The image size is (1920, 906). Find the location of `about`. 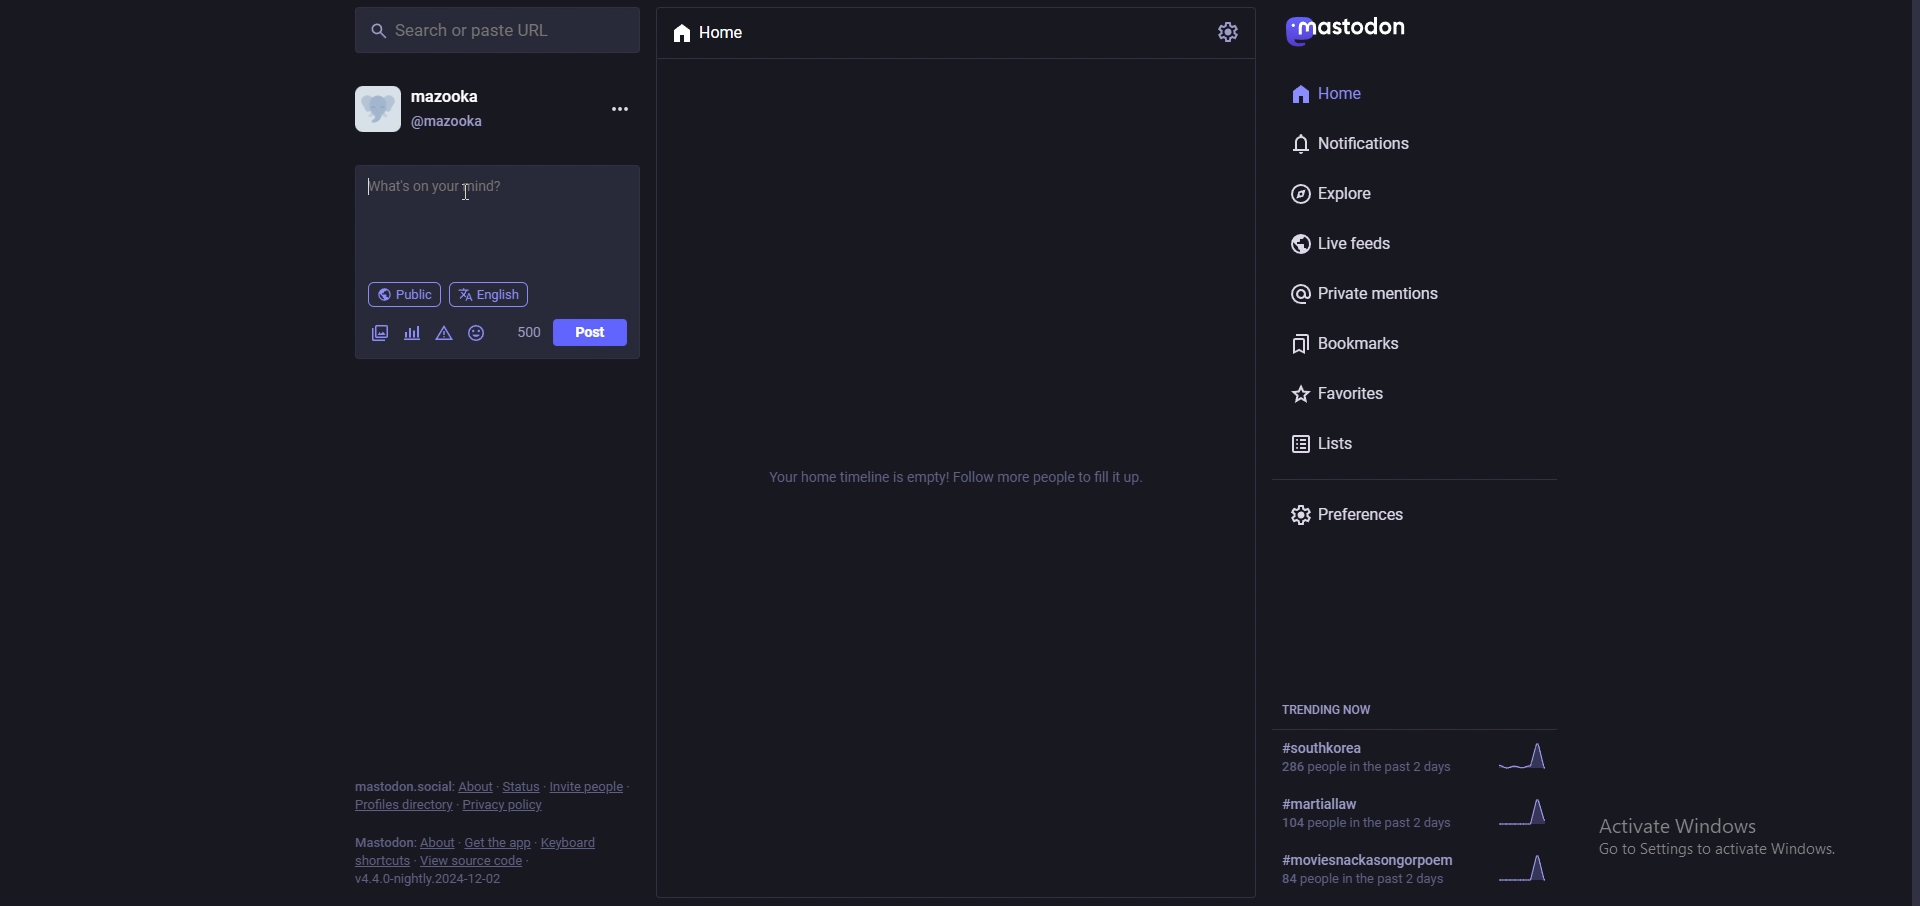

about is located at coordinates (476, 787).